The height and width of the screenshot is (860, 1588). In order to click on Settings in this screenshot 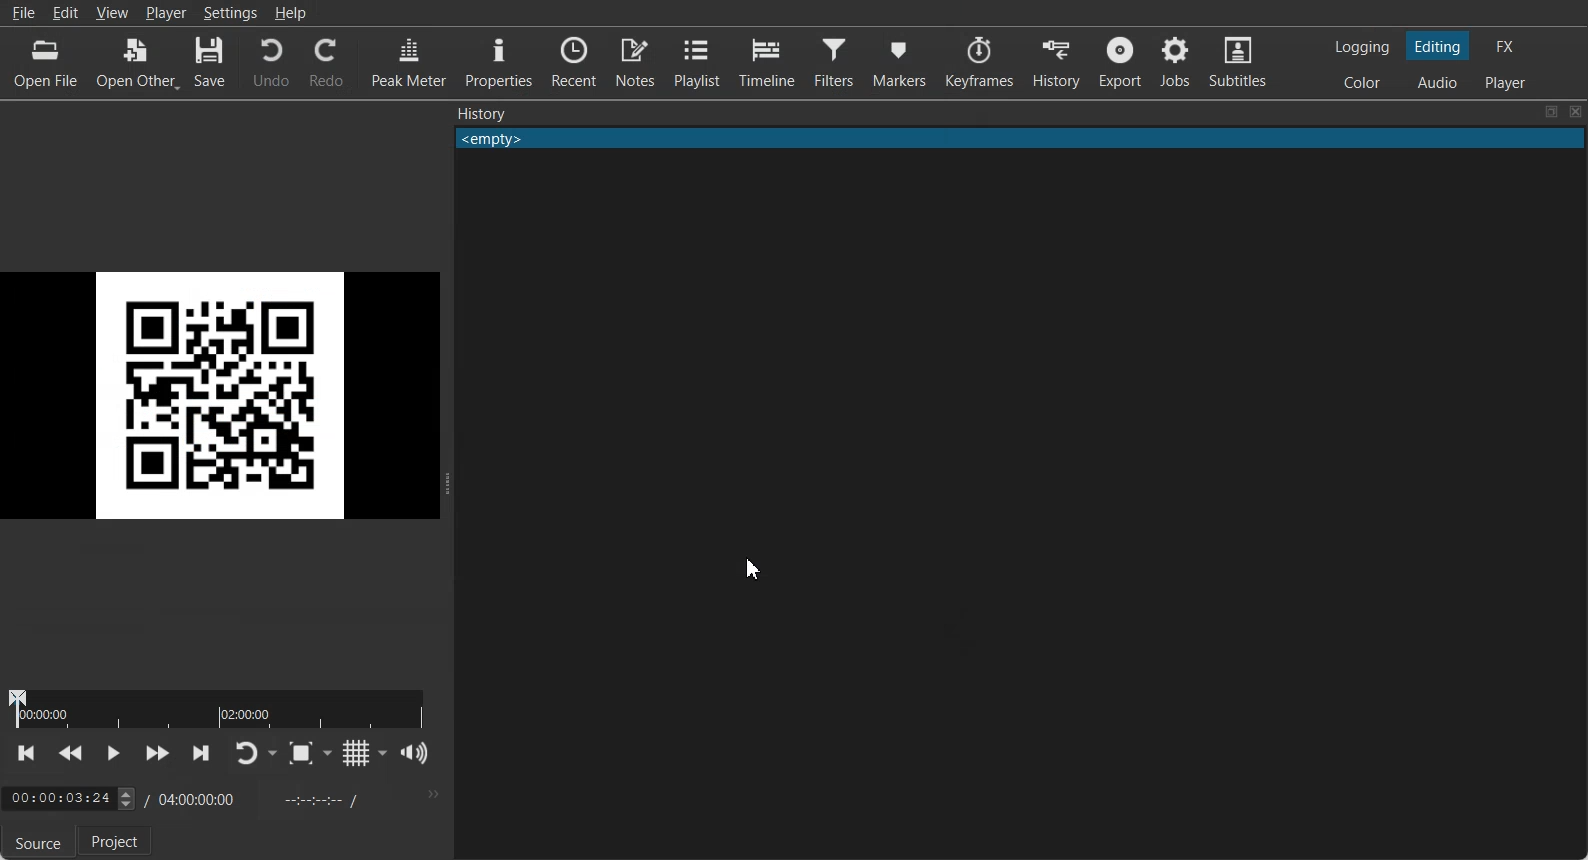, I will do `click(231, 13)`.